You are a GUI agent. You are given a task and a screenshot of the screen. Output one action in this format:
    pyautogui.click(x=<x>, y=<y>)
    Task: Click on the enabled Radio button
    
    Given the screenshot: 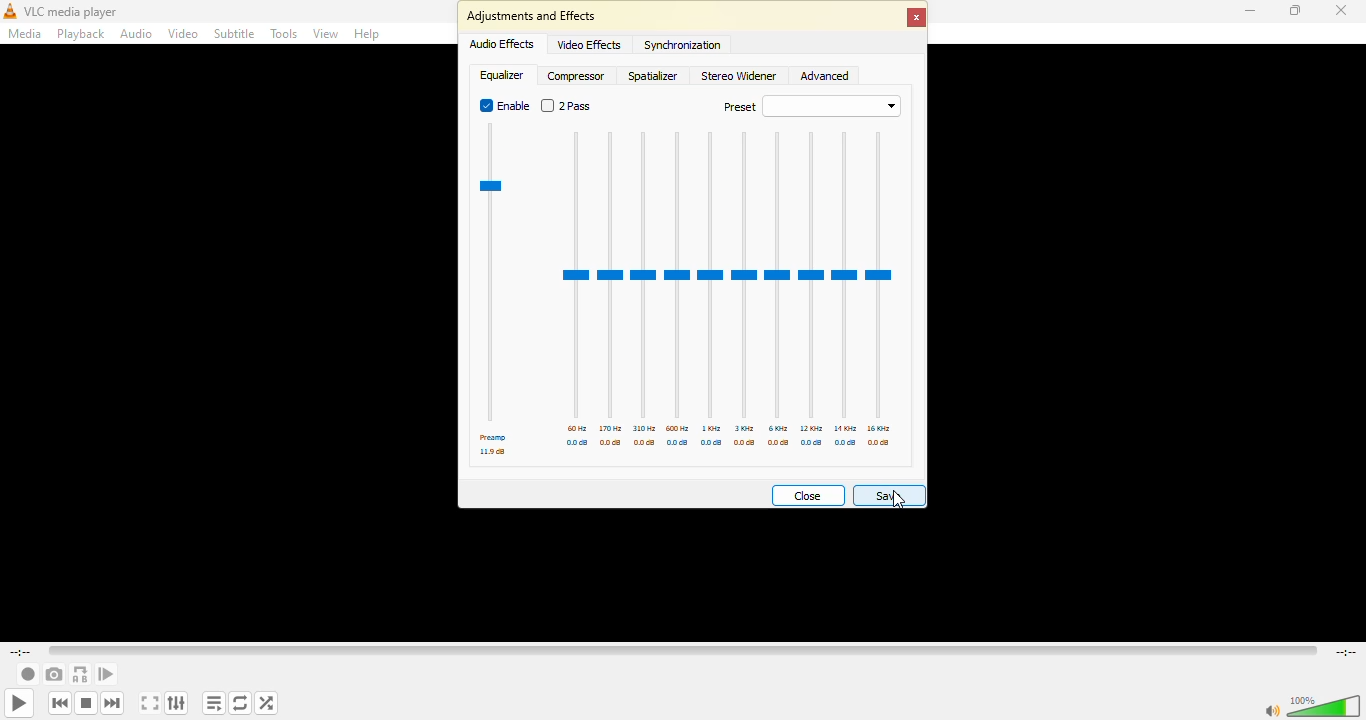 What is the action you would take?
    pyautogui.click(x=483, y=105)
    